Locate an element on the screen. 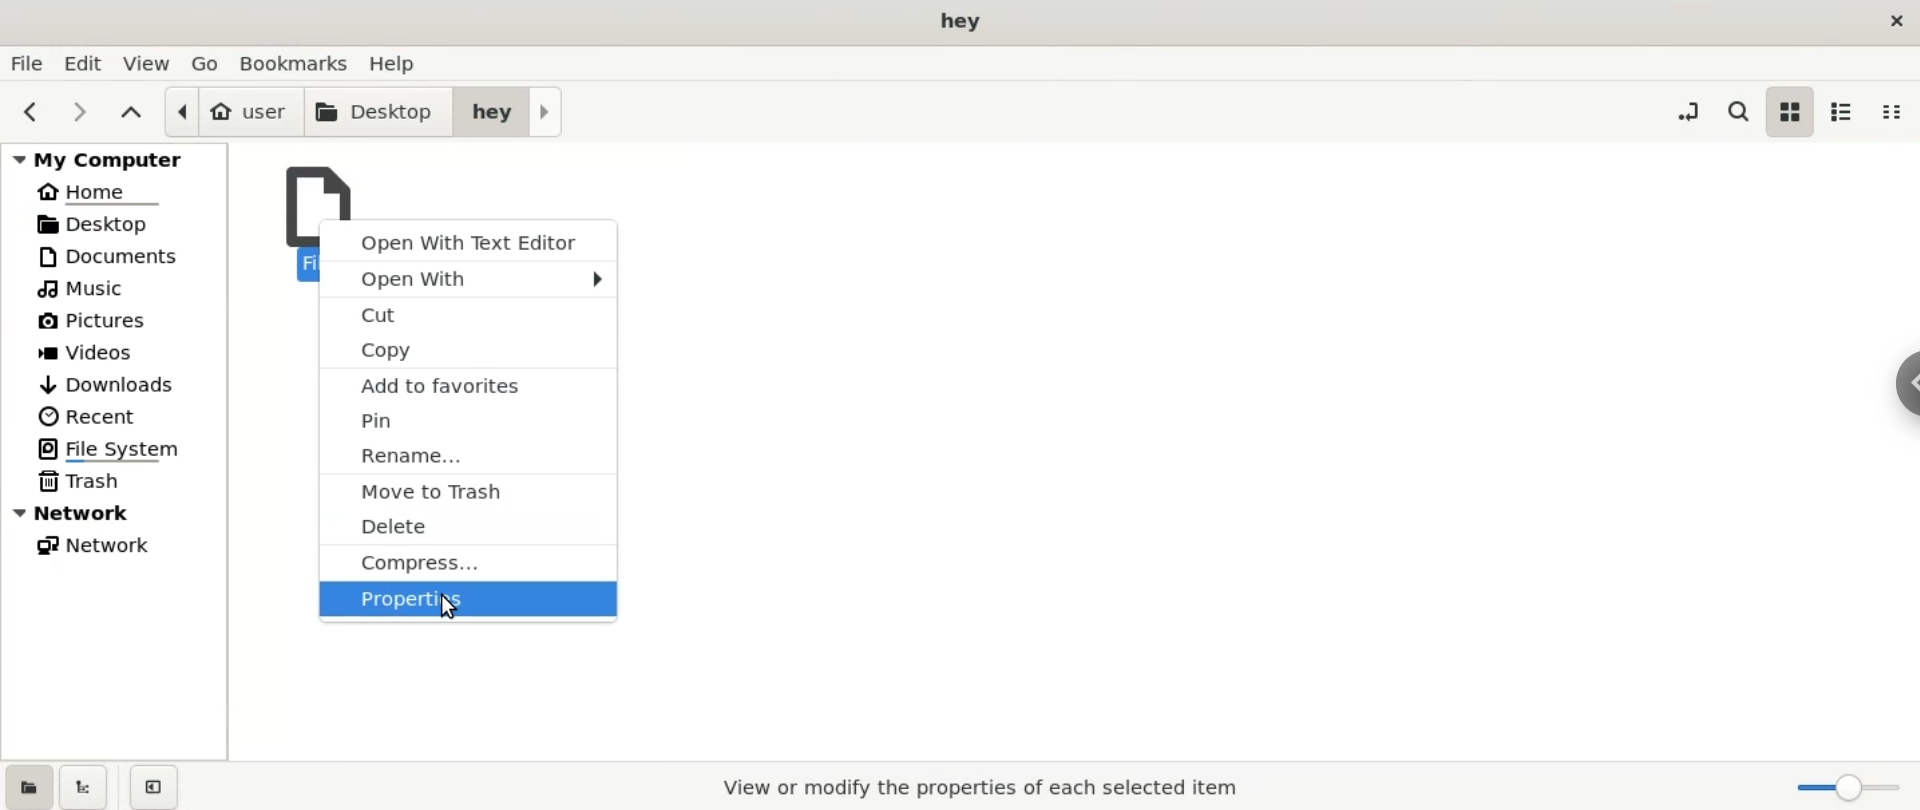  cut is located at coordinates (470, 311).